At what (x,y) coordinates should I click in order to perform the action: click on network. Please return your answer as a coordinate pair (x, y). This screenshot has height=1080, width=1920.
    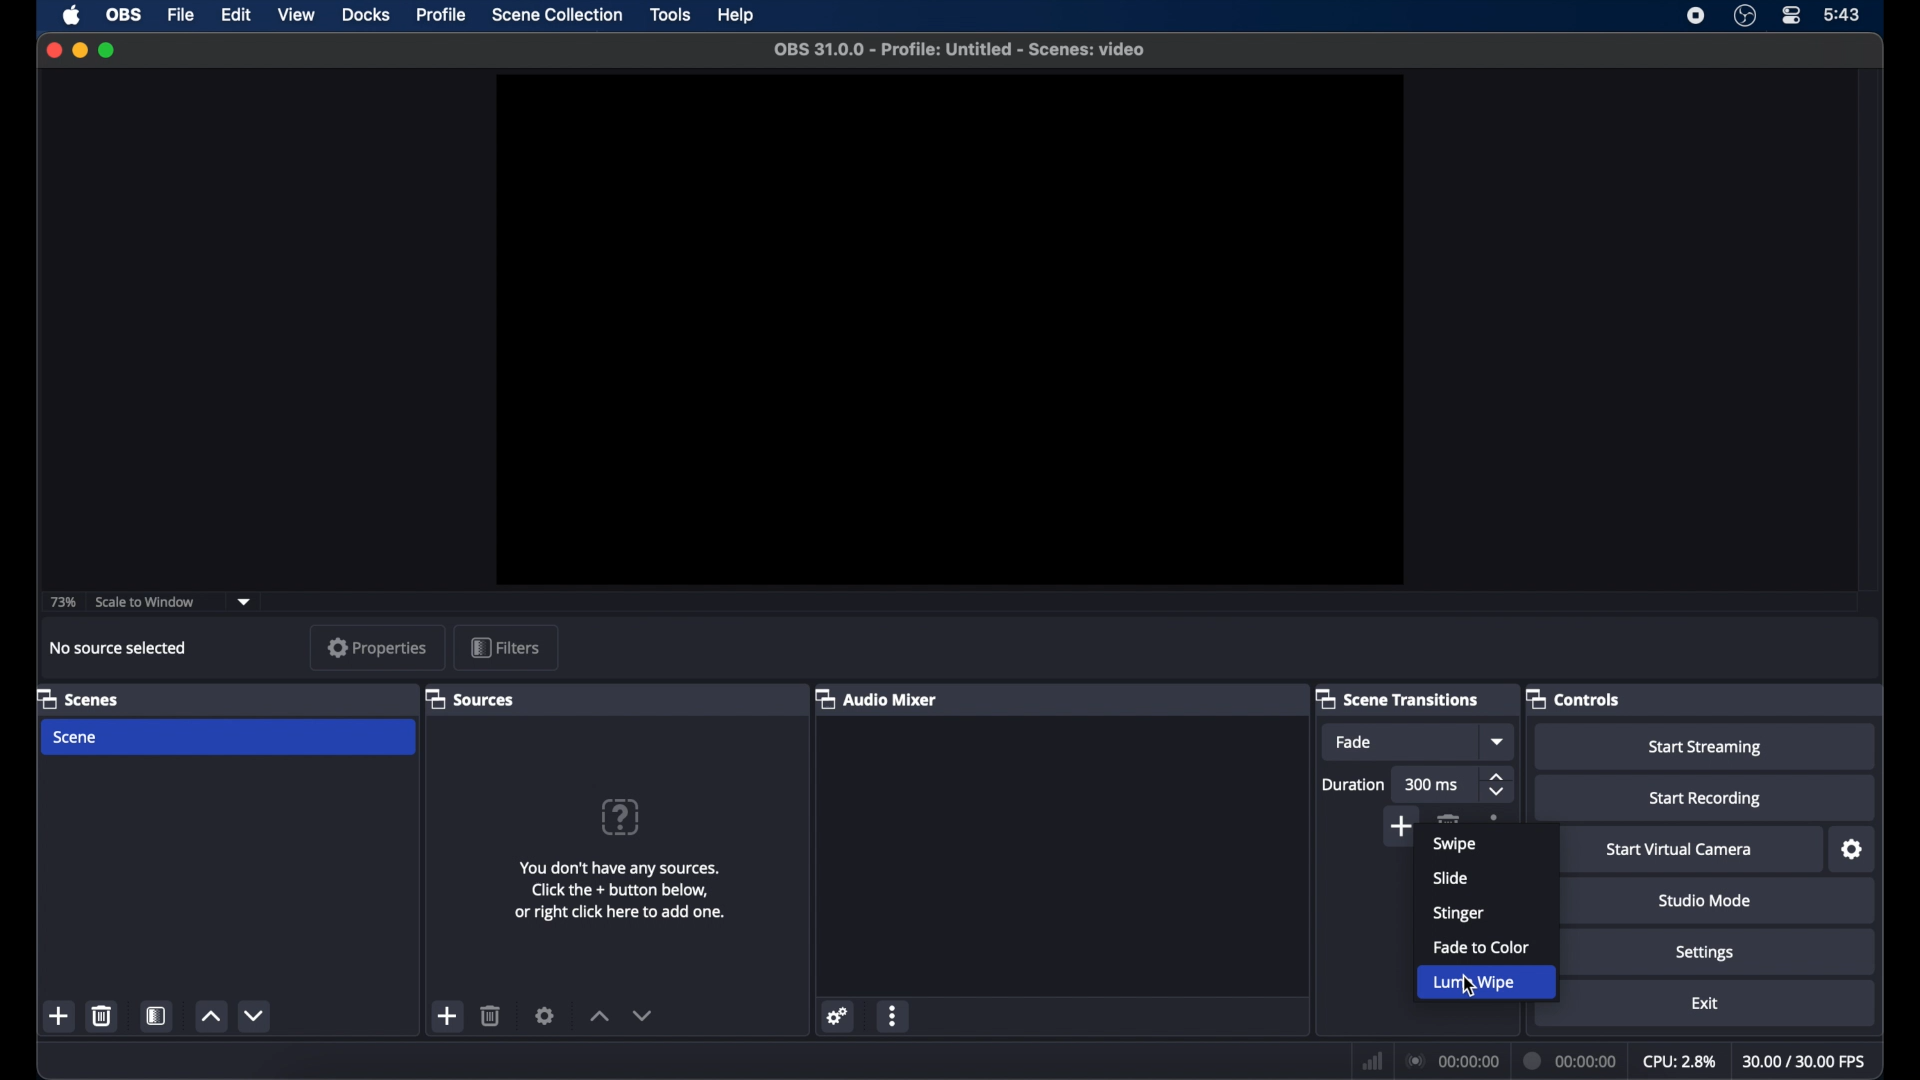
    Looking at the image, I should click on (1373, 1061).